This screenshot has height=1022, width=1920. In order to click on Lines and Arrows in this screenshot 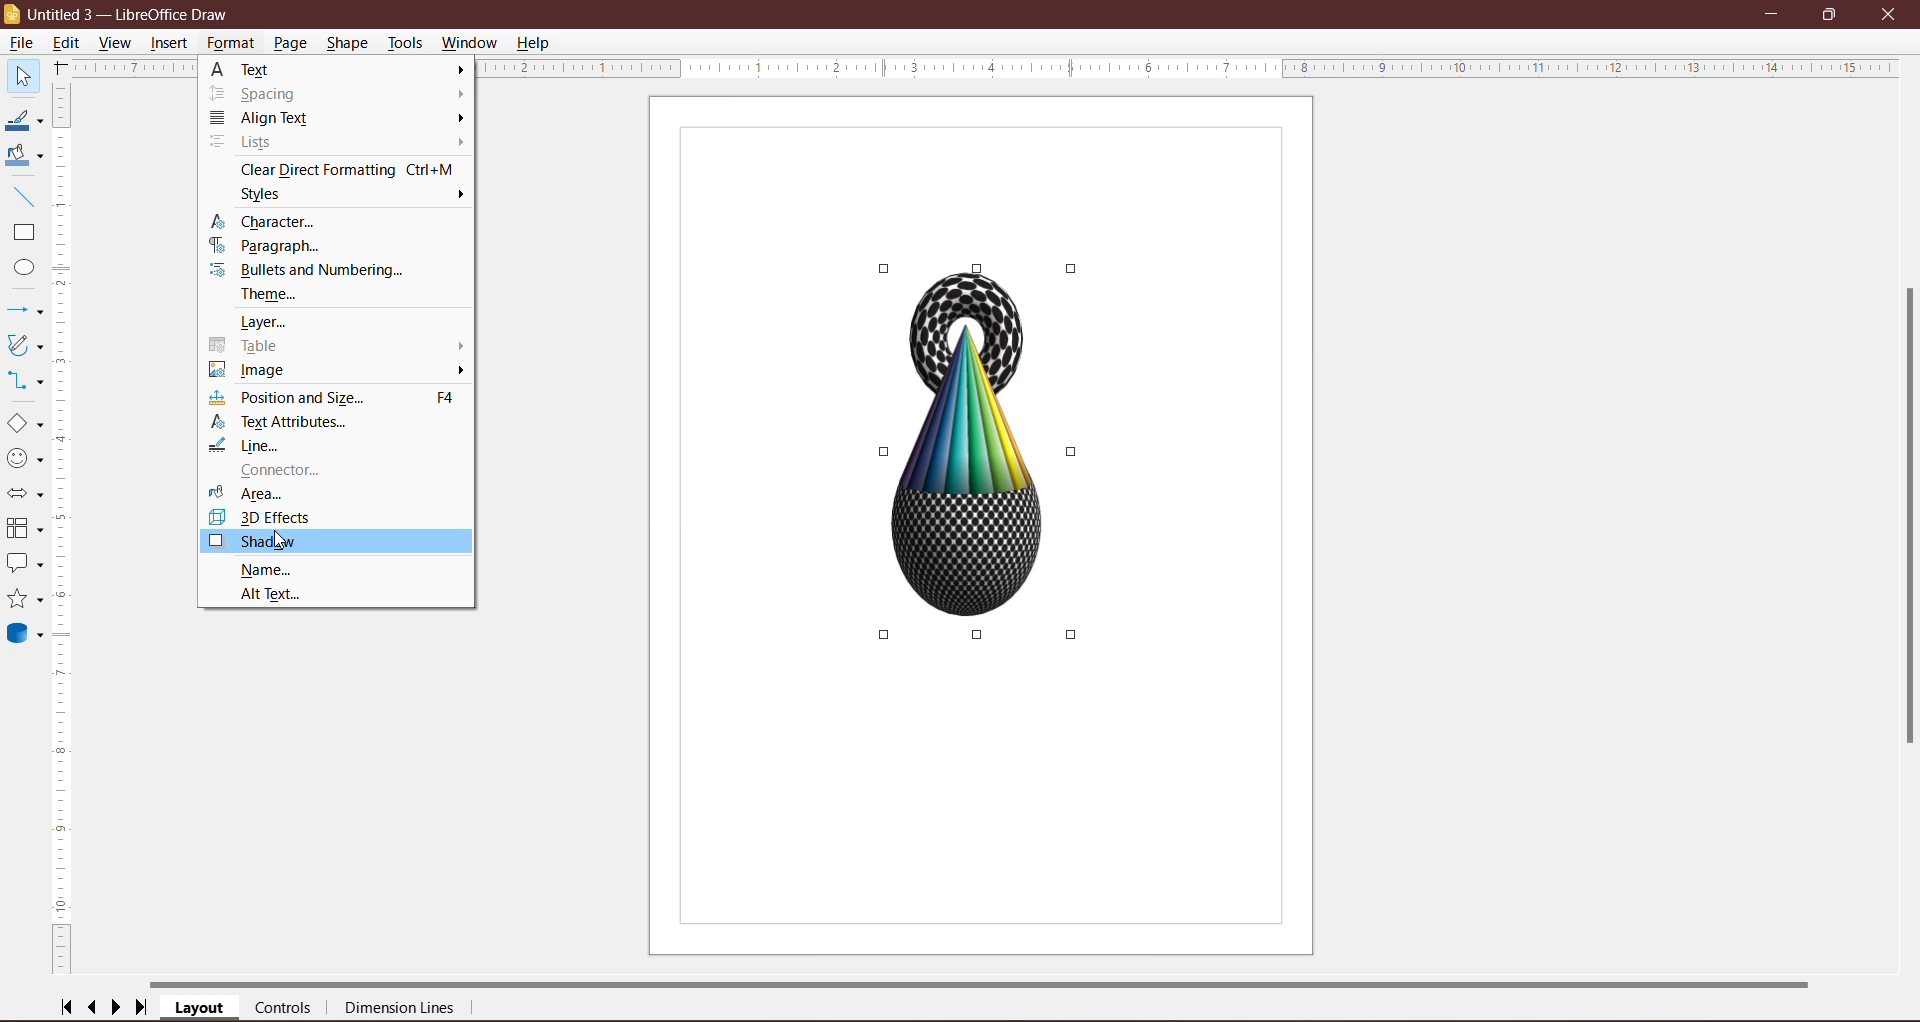, I will do `click(26, 310)`.